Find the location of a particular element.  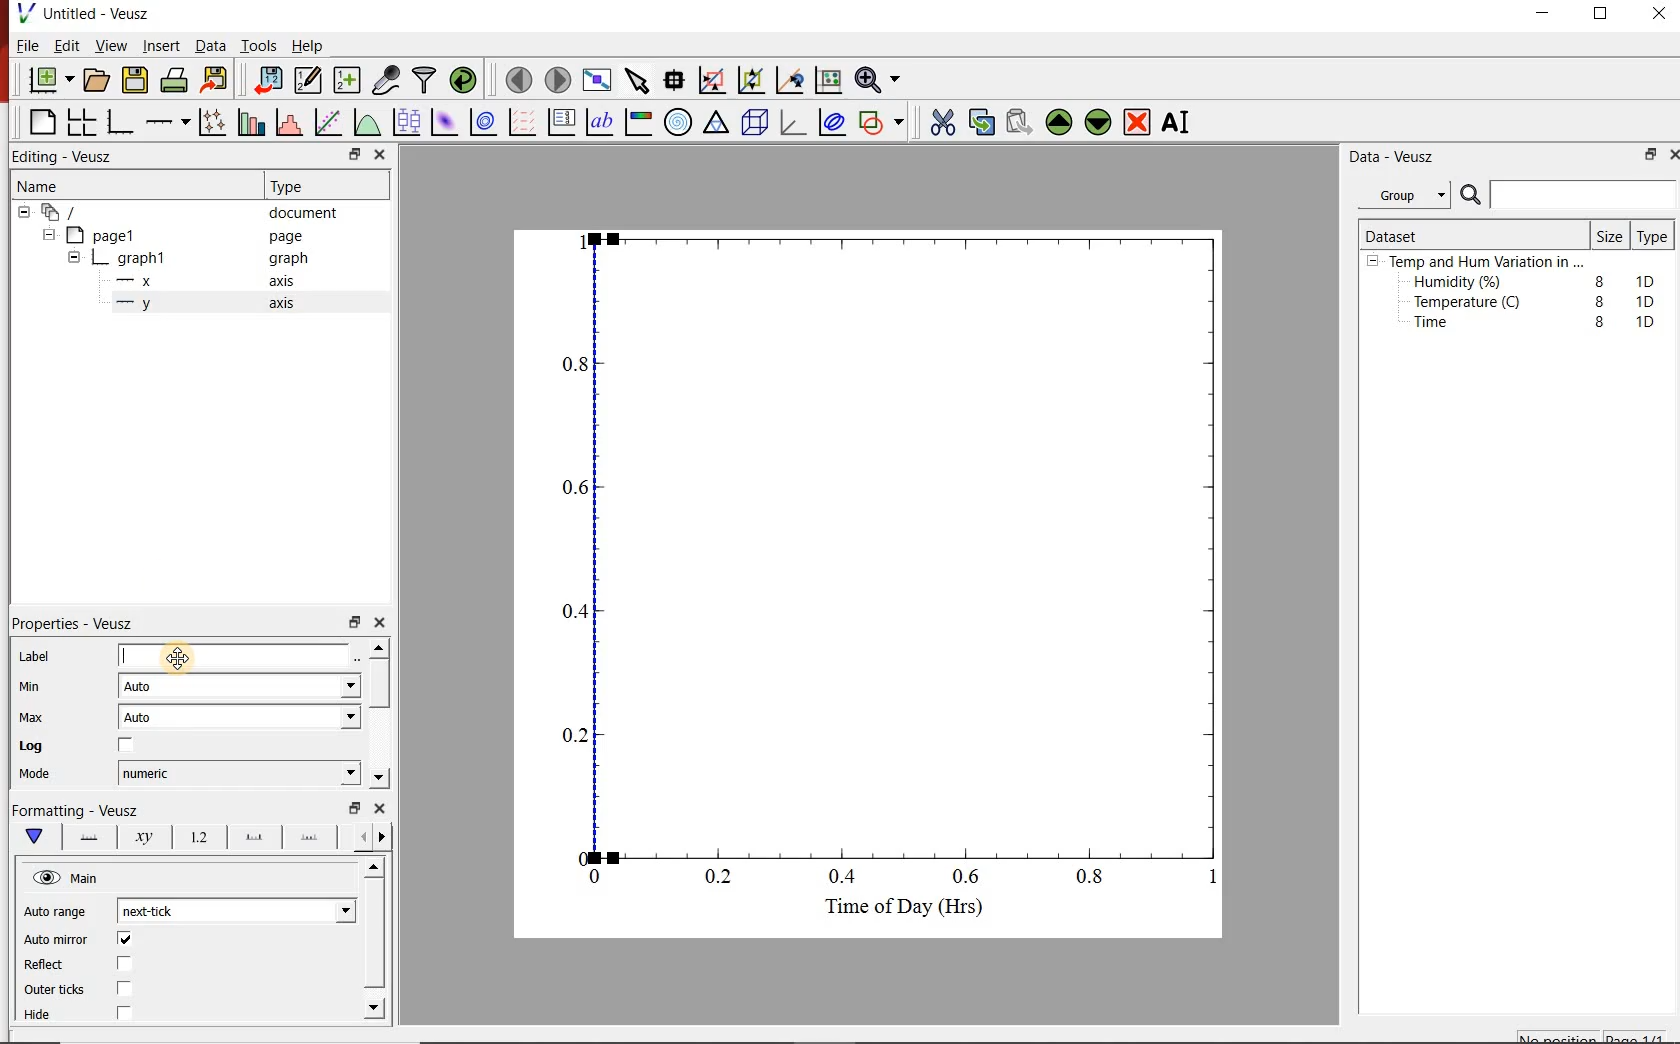

plot box plots is located at coordinates (407, 123).